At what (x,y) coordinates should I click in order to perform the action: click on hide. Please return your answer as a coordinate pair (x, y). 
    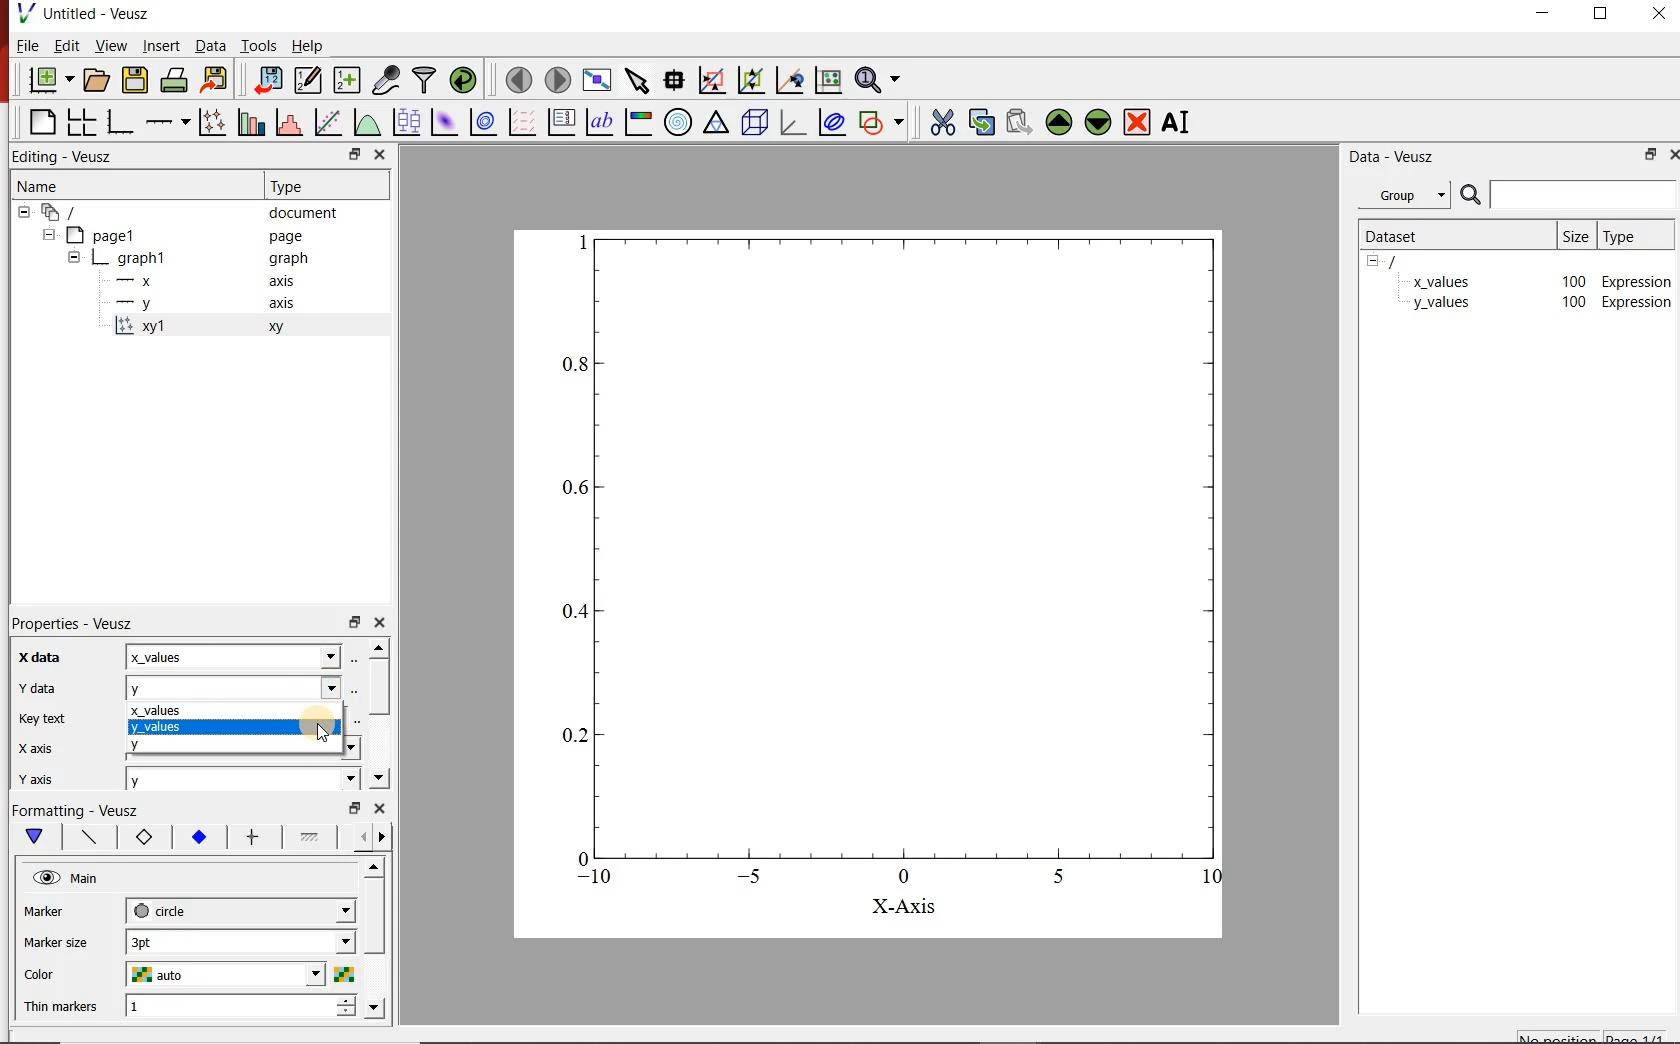
    Looking at the image, I should click on (48, 234).